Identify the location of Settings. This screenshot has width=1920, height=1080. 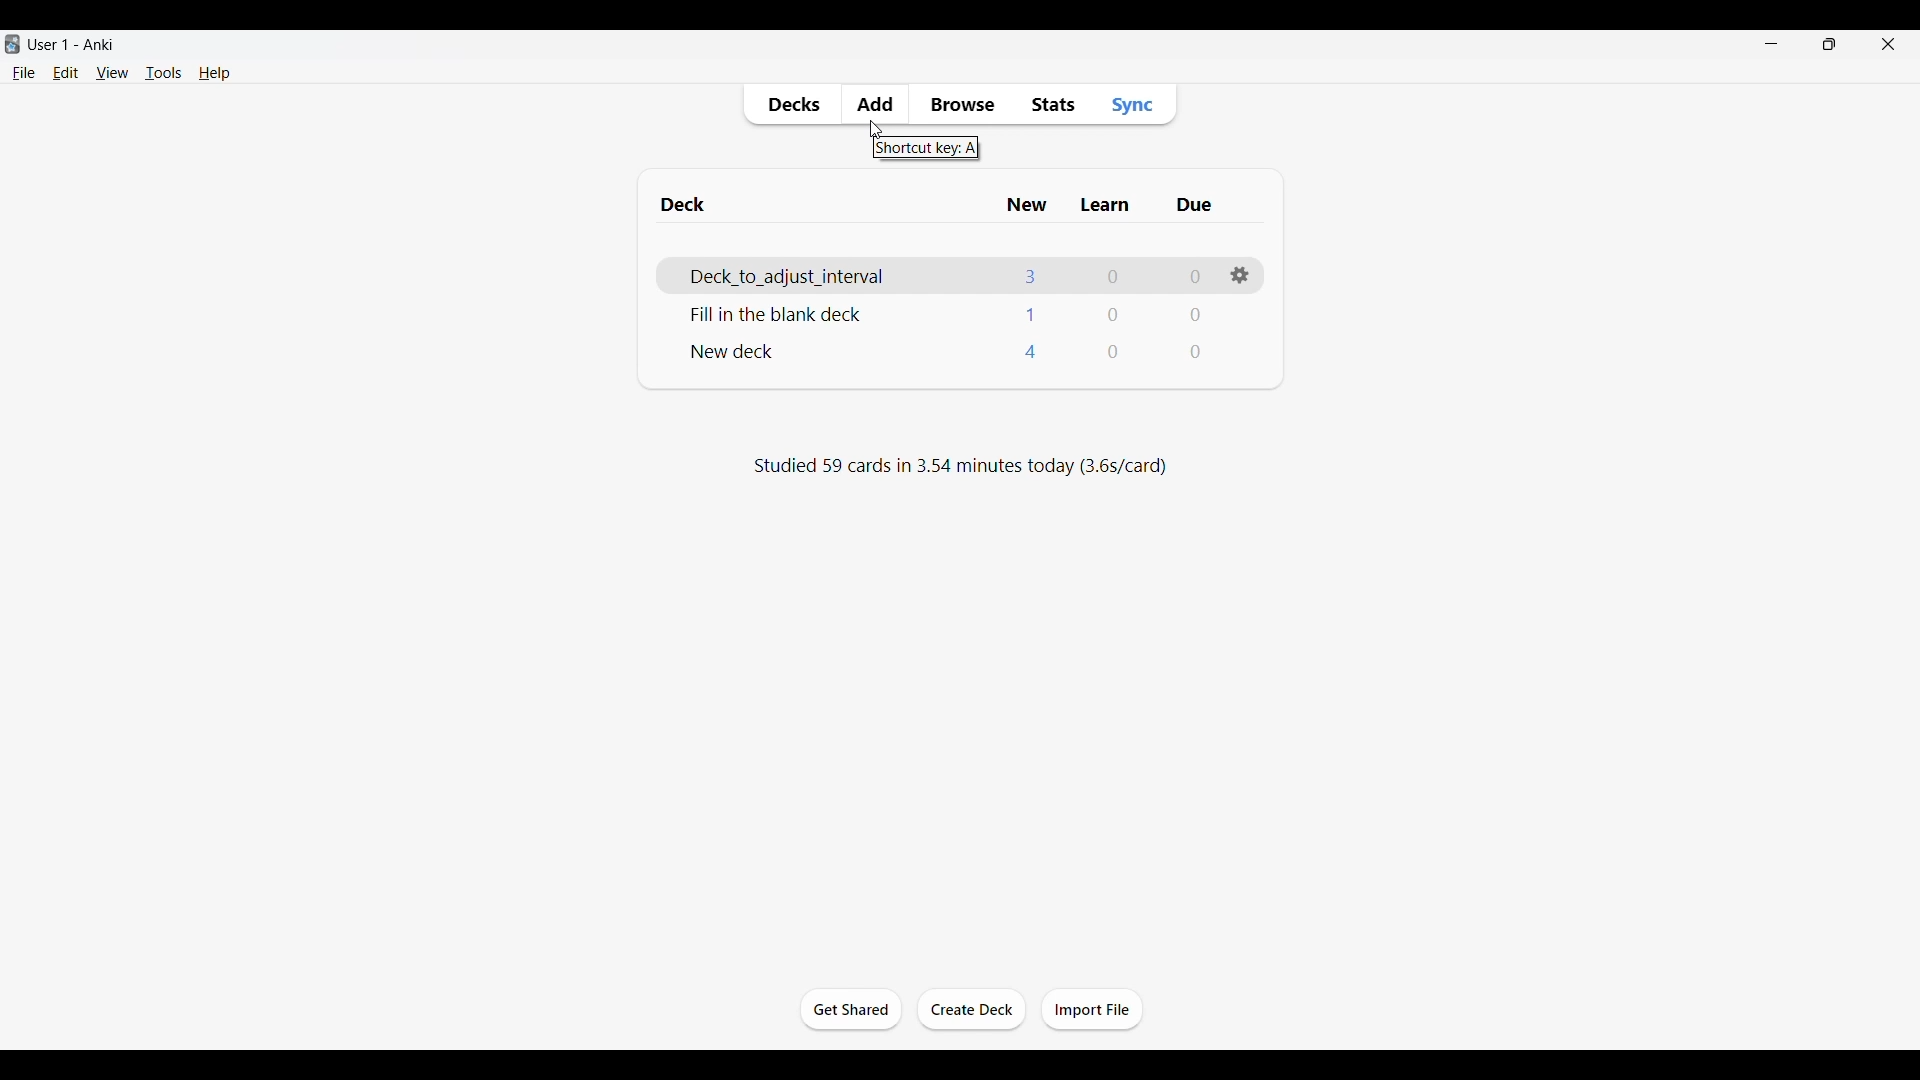
(1240, 275).